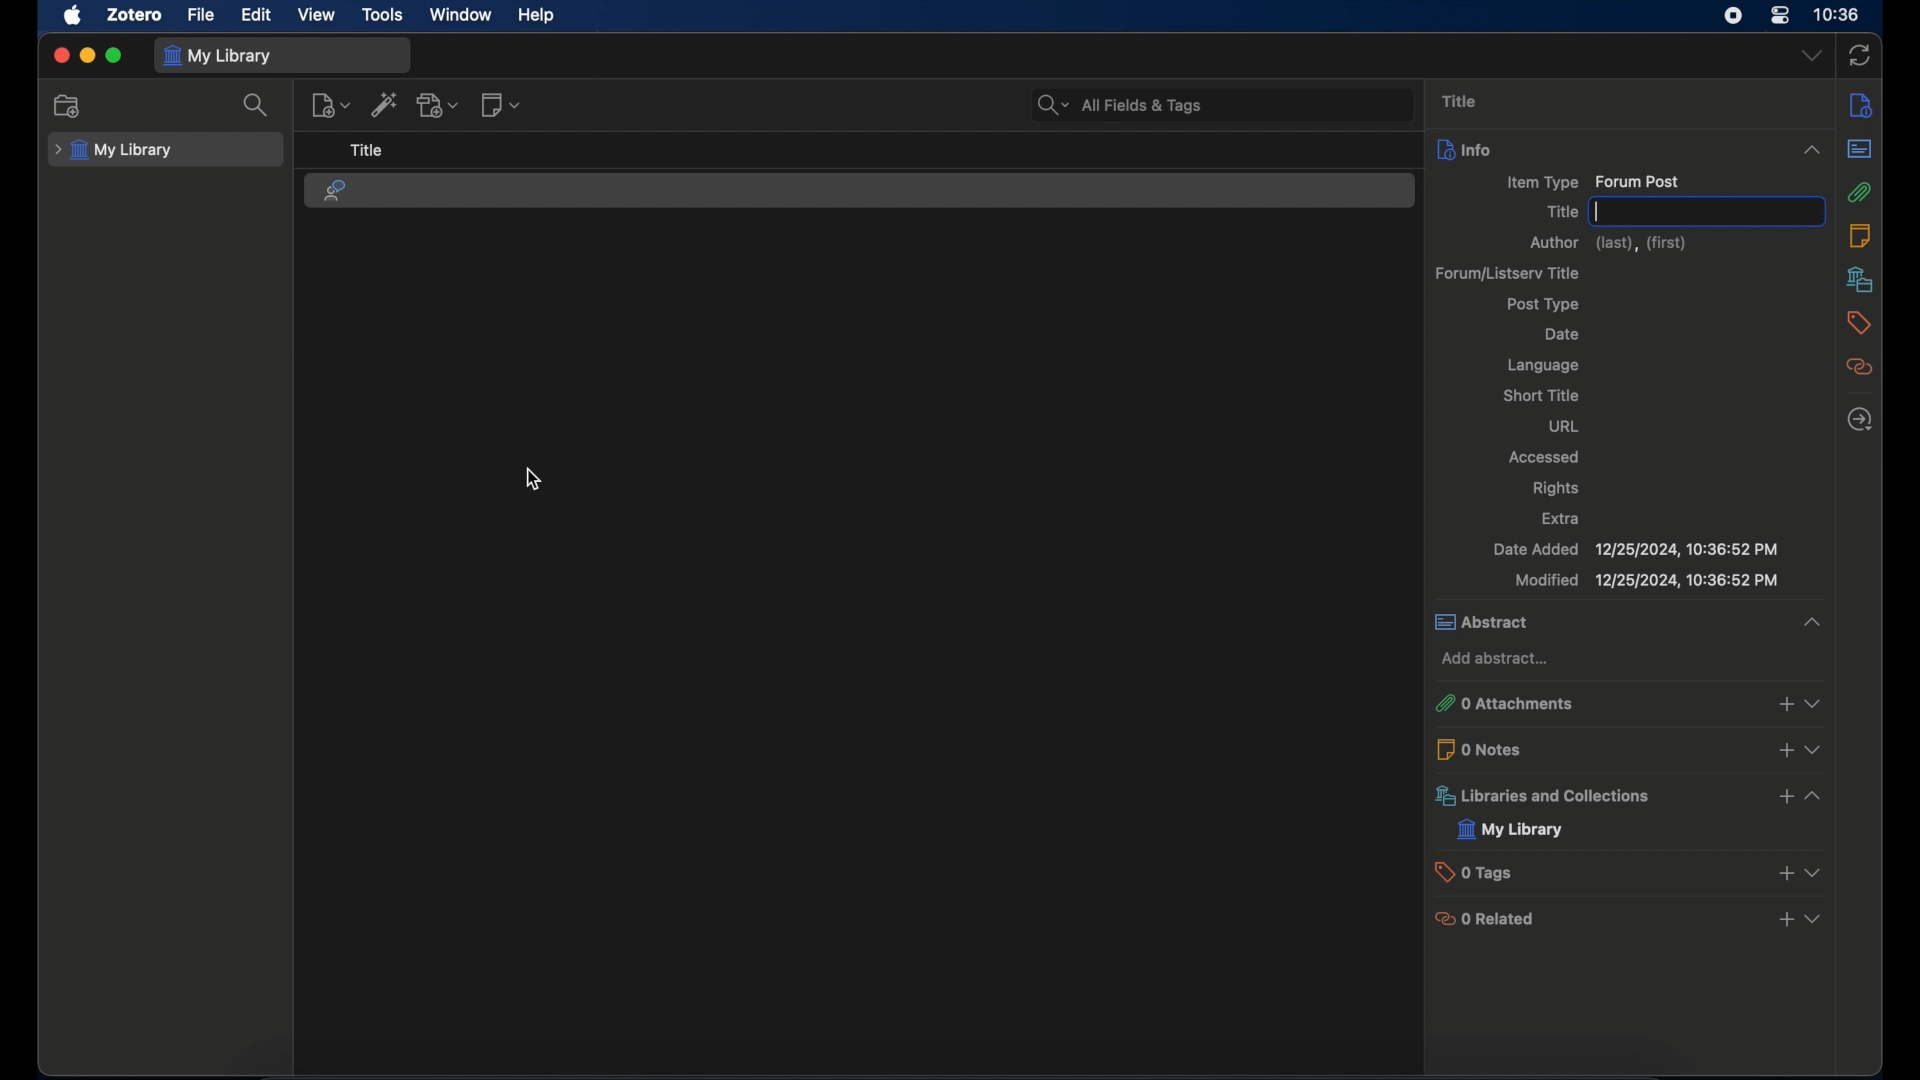  Describe the element at coordinates (1628, 149) in the screenshot. I see `info` at that location.